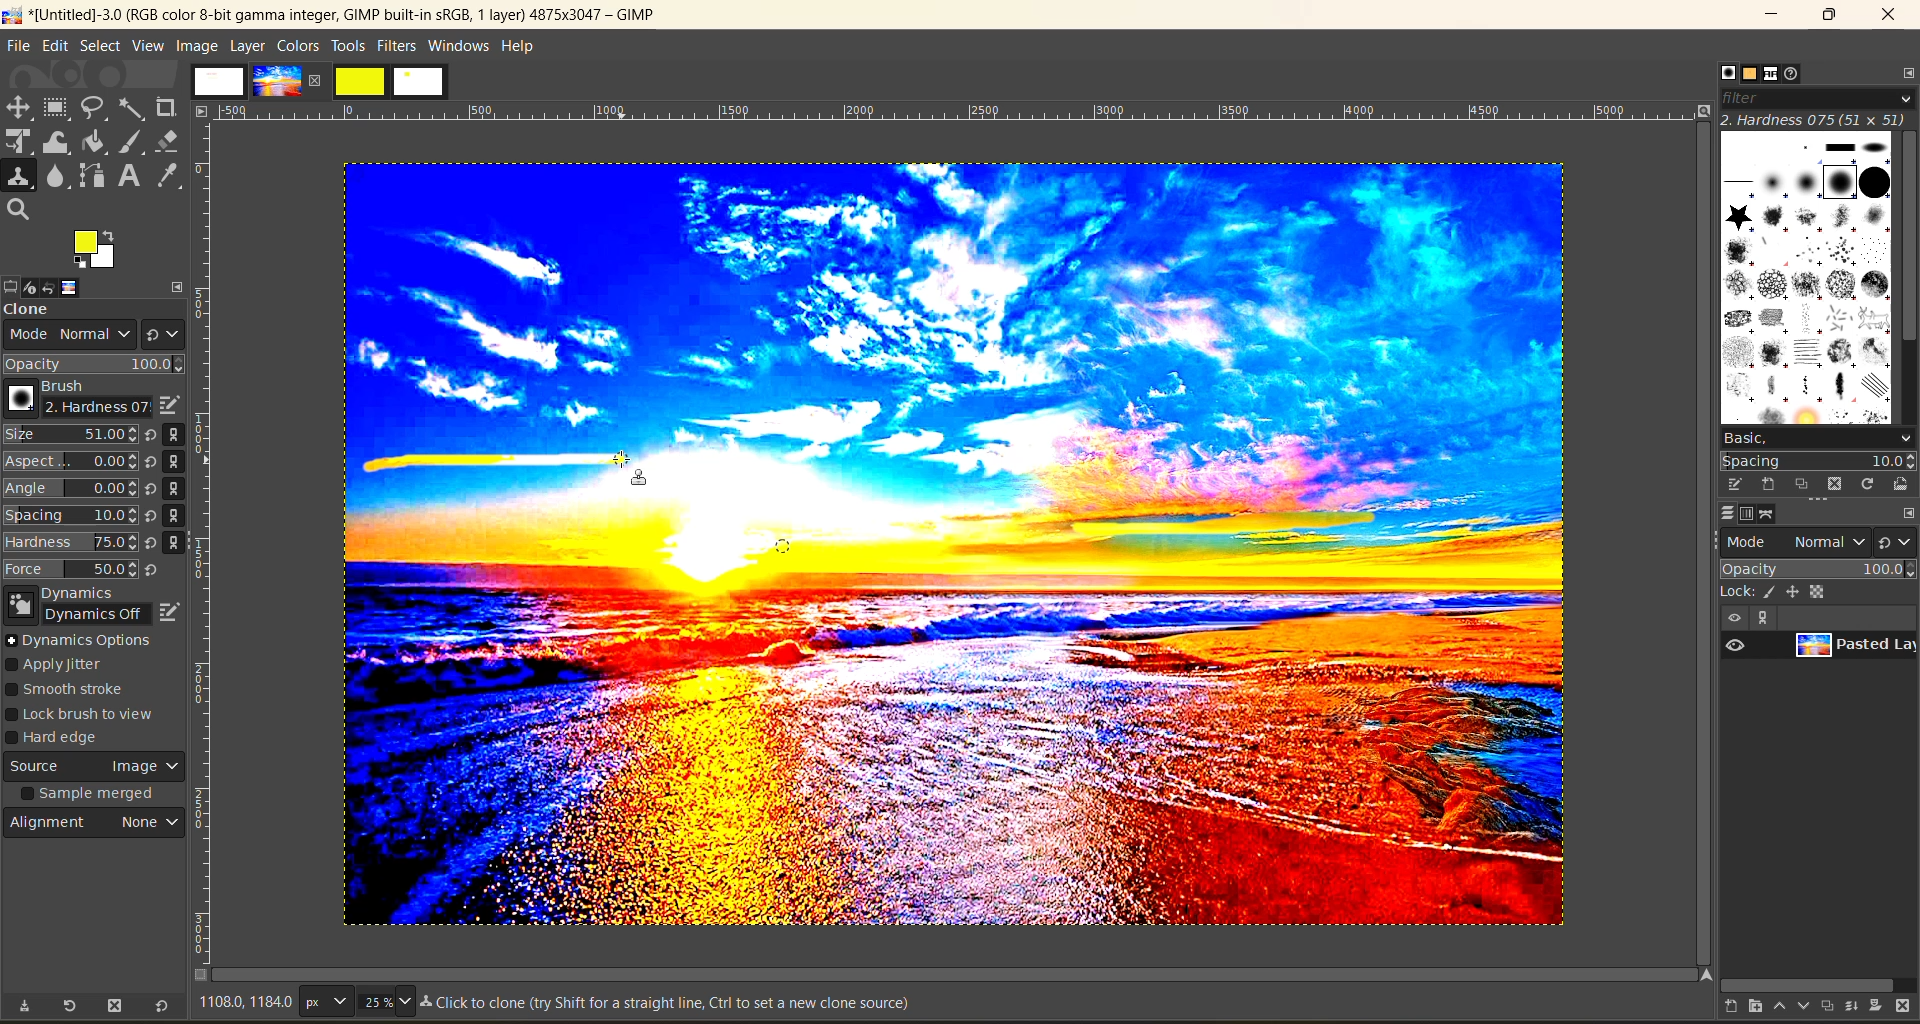  I want to click on Force. 50.0, so click(71, 569).